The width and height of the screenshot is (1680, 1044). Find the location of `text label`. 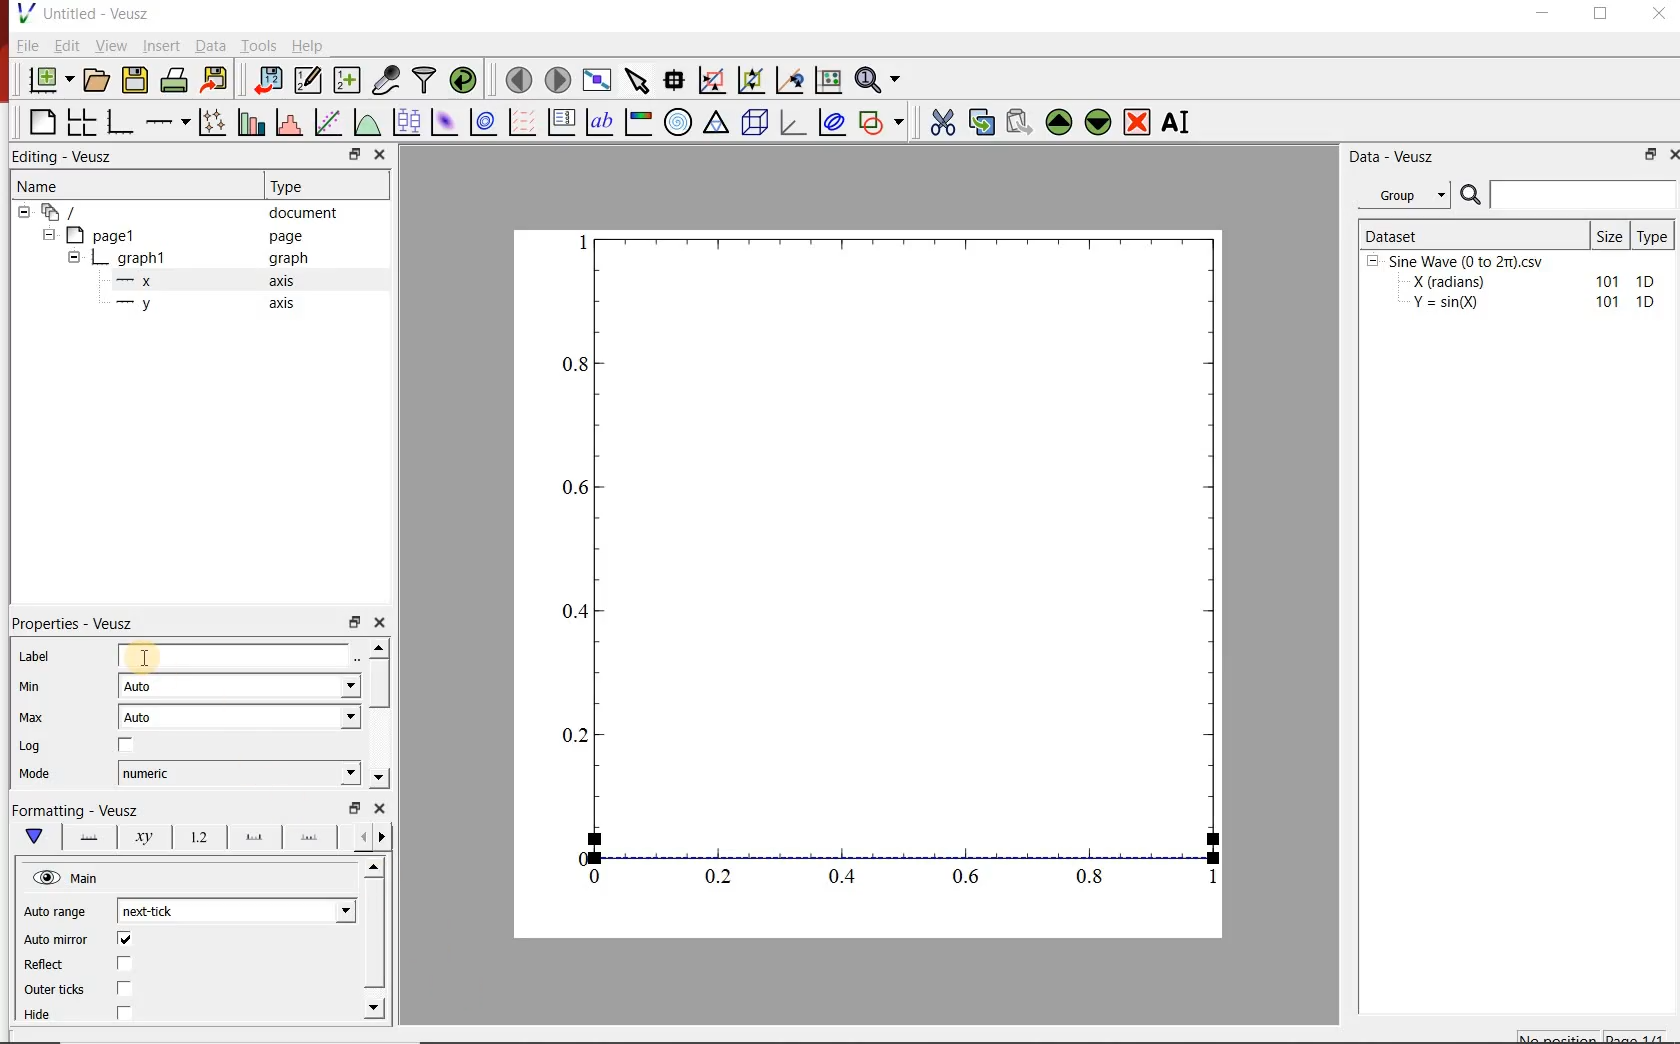

text label is located at coordinates (600, 122).